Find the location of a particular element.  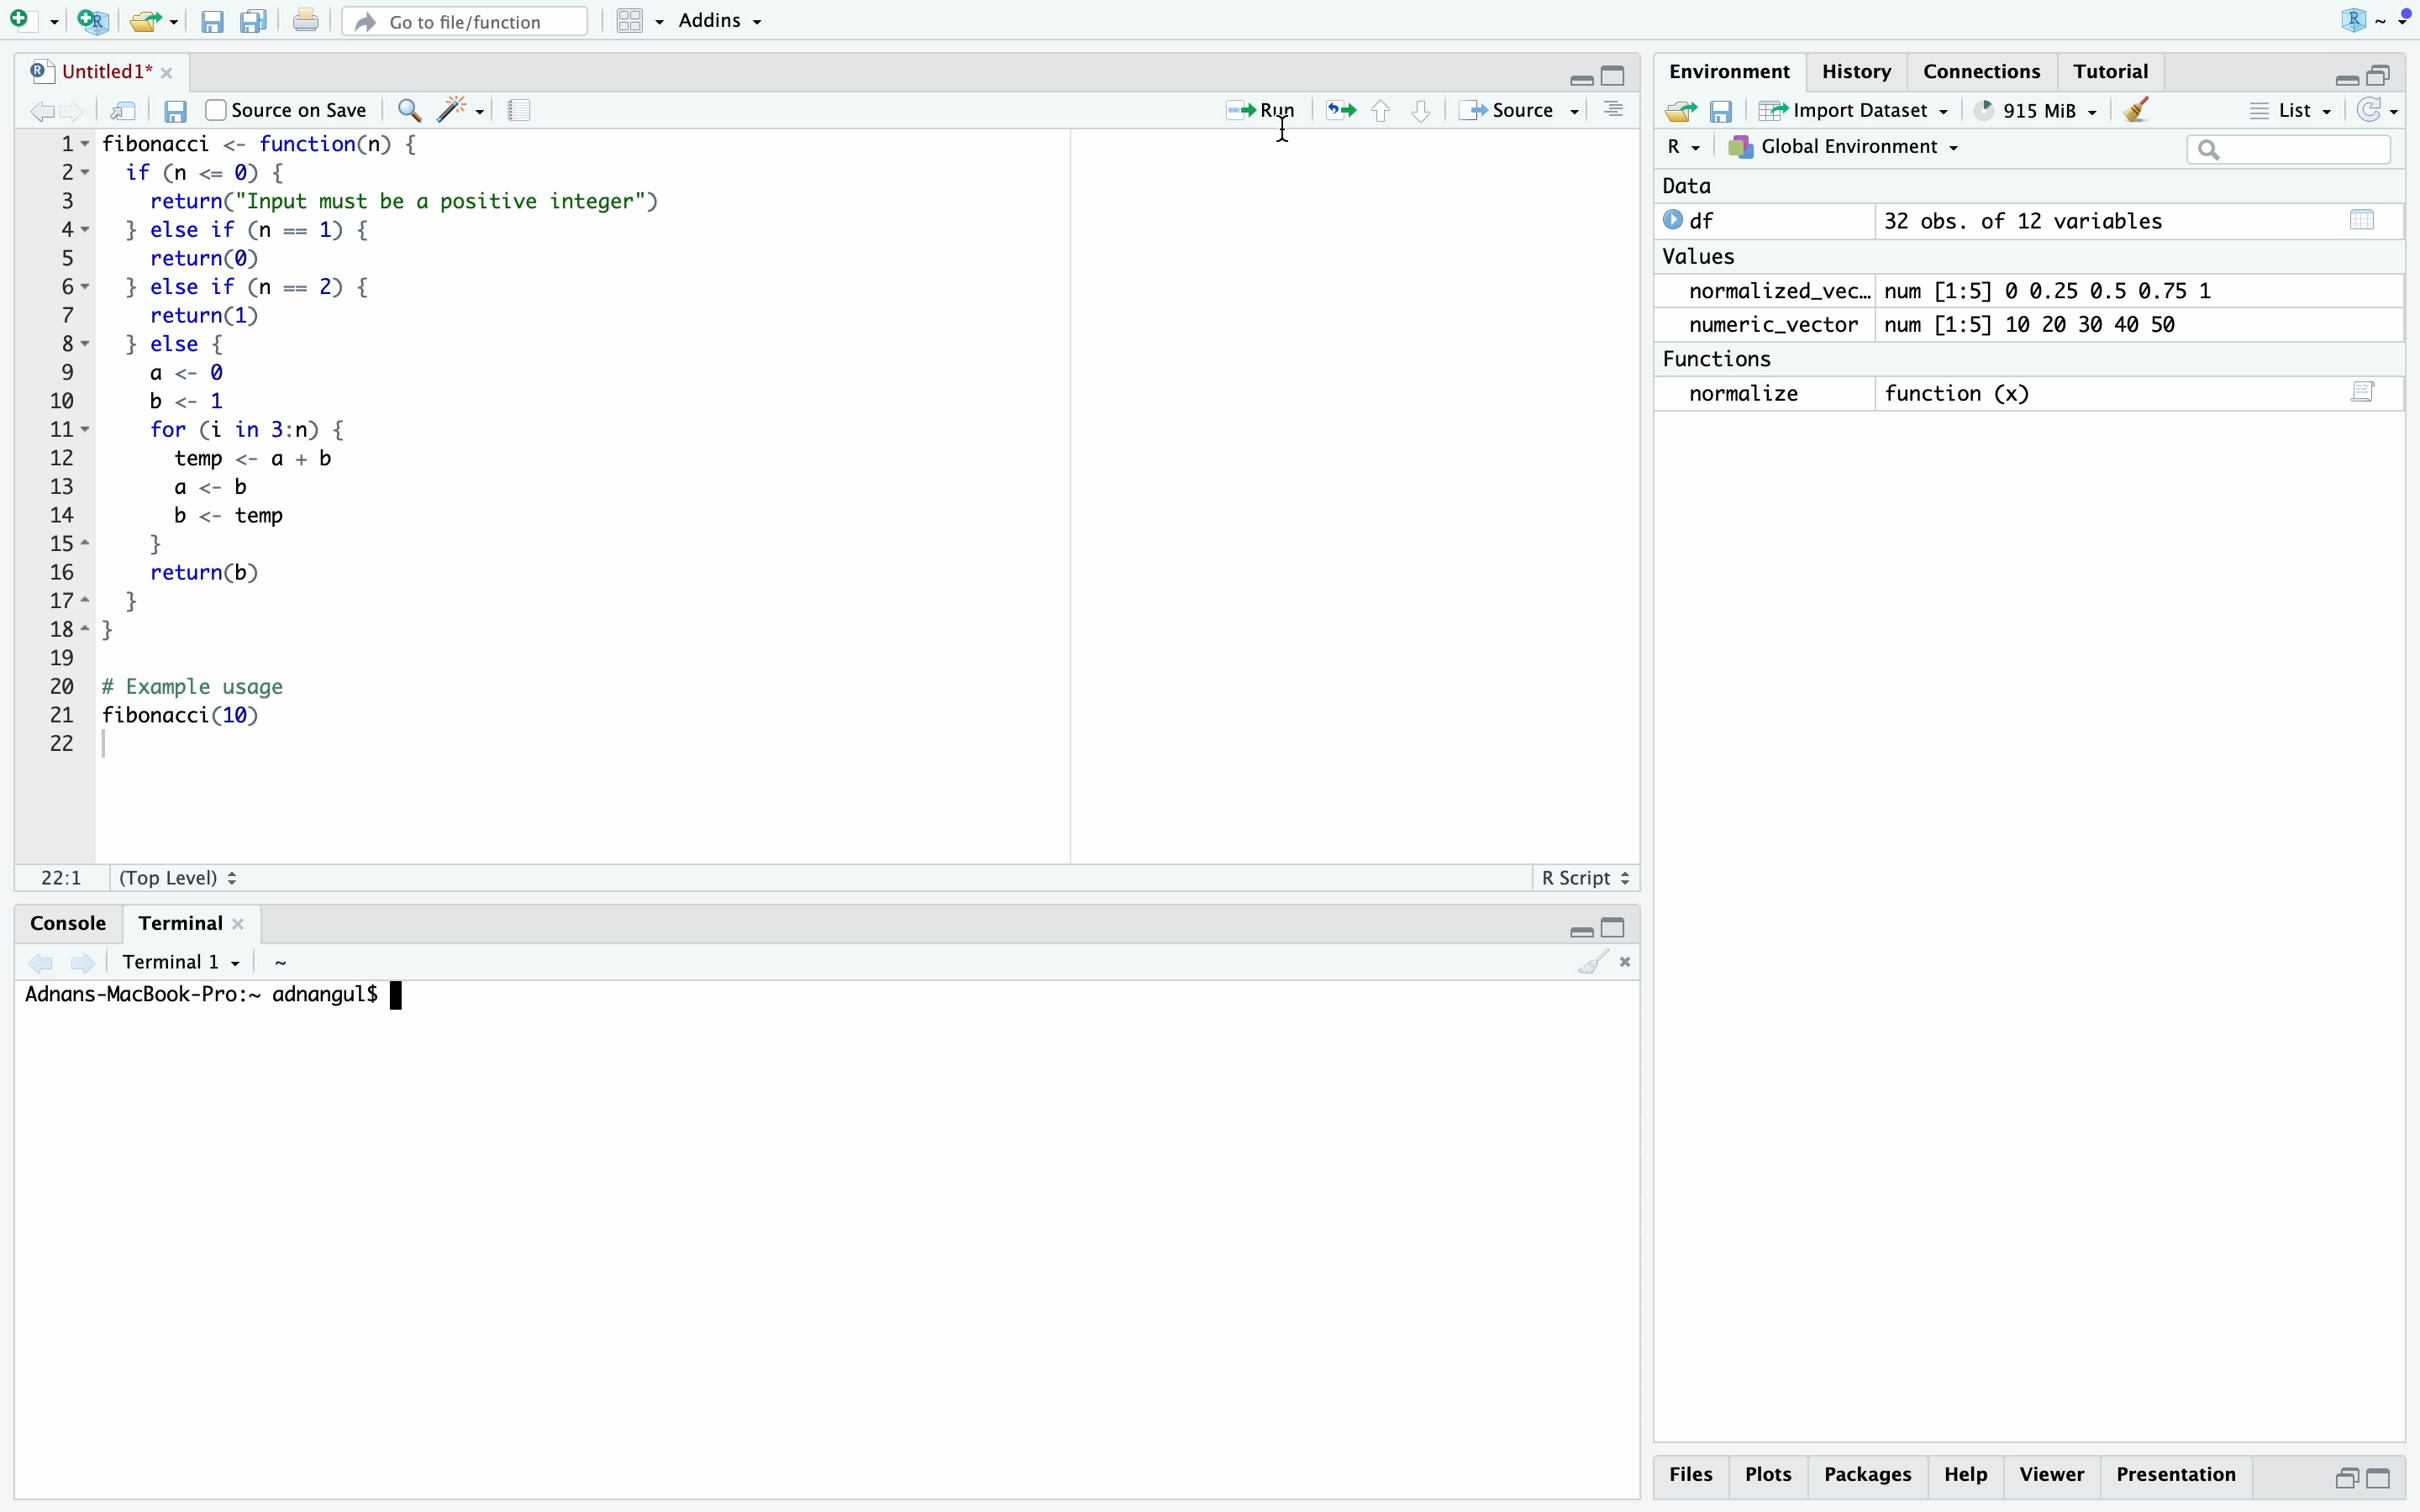

32 obs. of 12 variables is located at coordinates (2027, 220).